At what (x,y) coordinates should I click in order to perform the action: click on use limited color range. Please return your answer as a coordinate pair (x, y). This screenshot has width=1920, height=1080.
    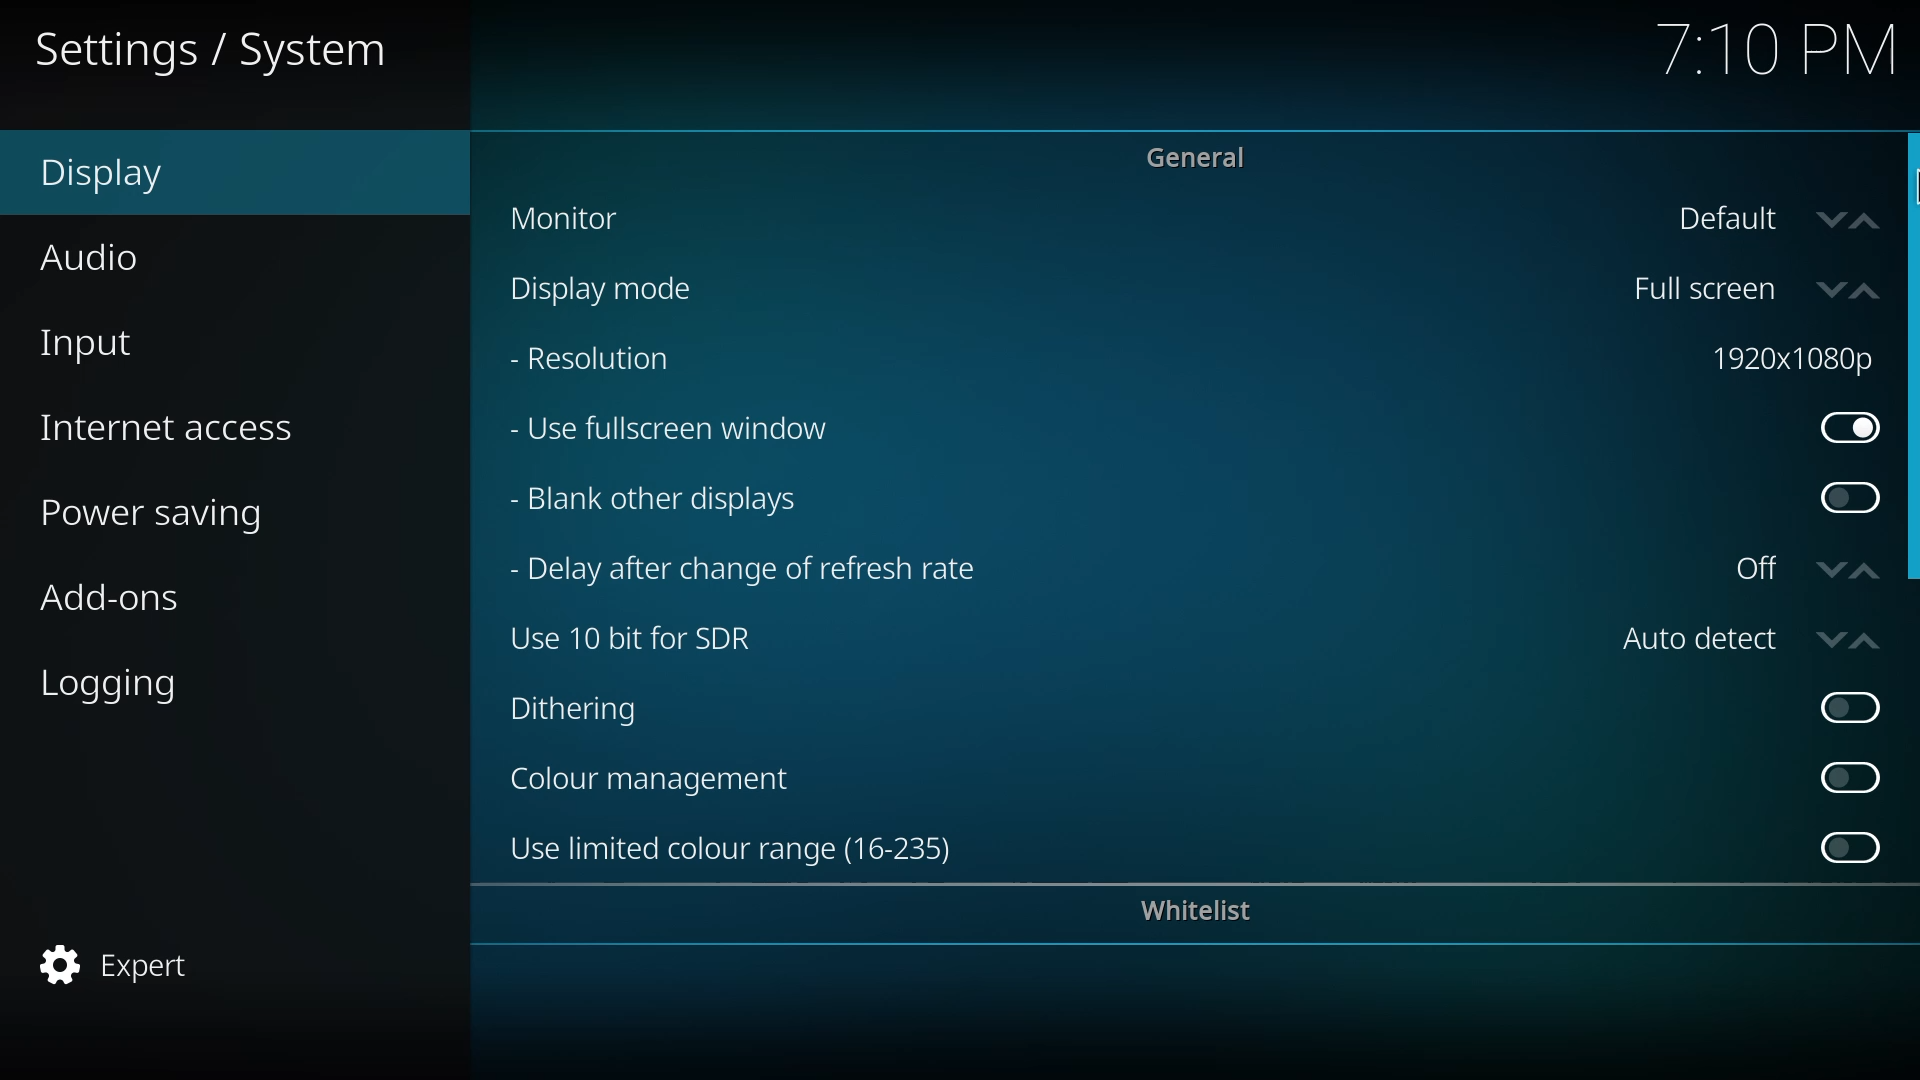
    Looking at the image, I should click on (728, 851).